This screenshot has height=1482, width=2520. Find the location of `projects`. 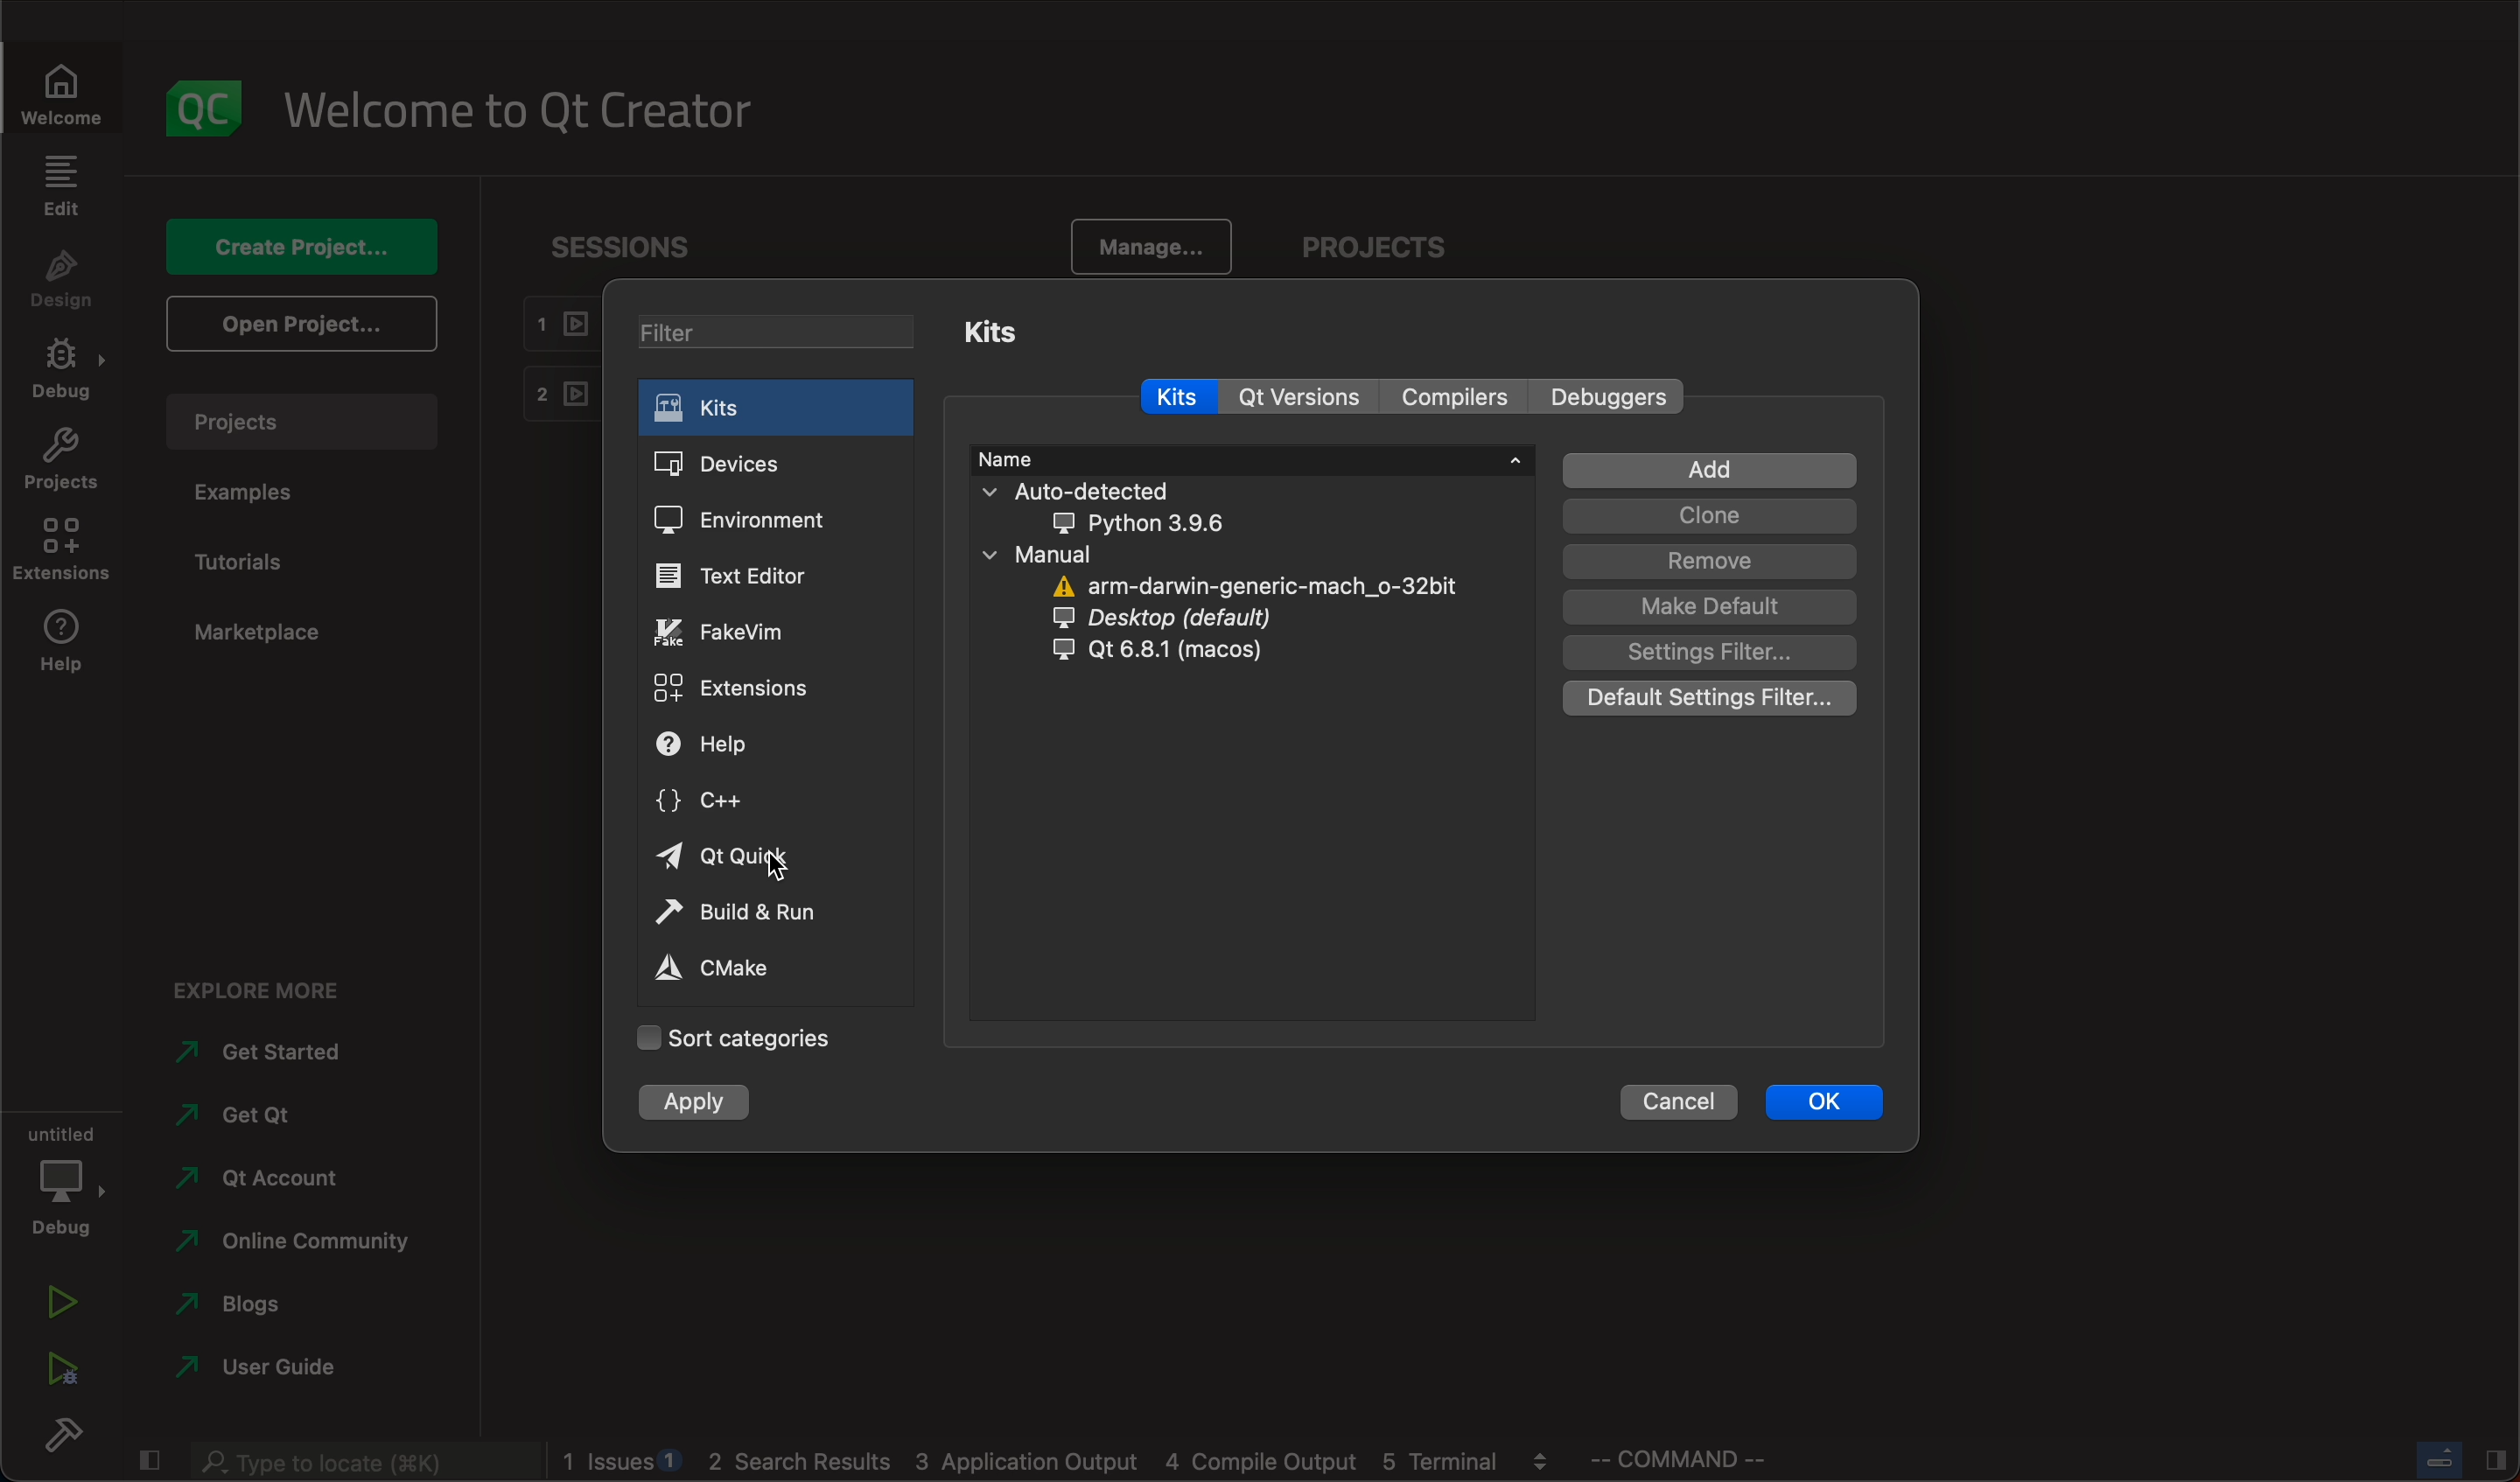

projects is located at coordinates (298, 422).